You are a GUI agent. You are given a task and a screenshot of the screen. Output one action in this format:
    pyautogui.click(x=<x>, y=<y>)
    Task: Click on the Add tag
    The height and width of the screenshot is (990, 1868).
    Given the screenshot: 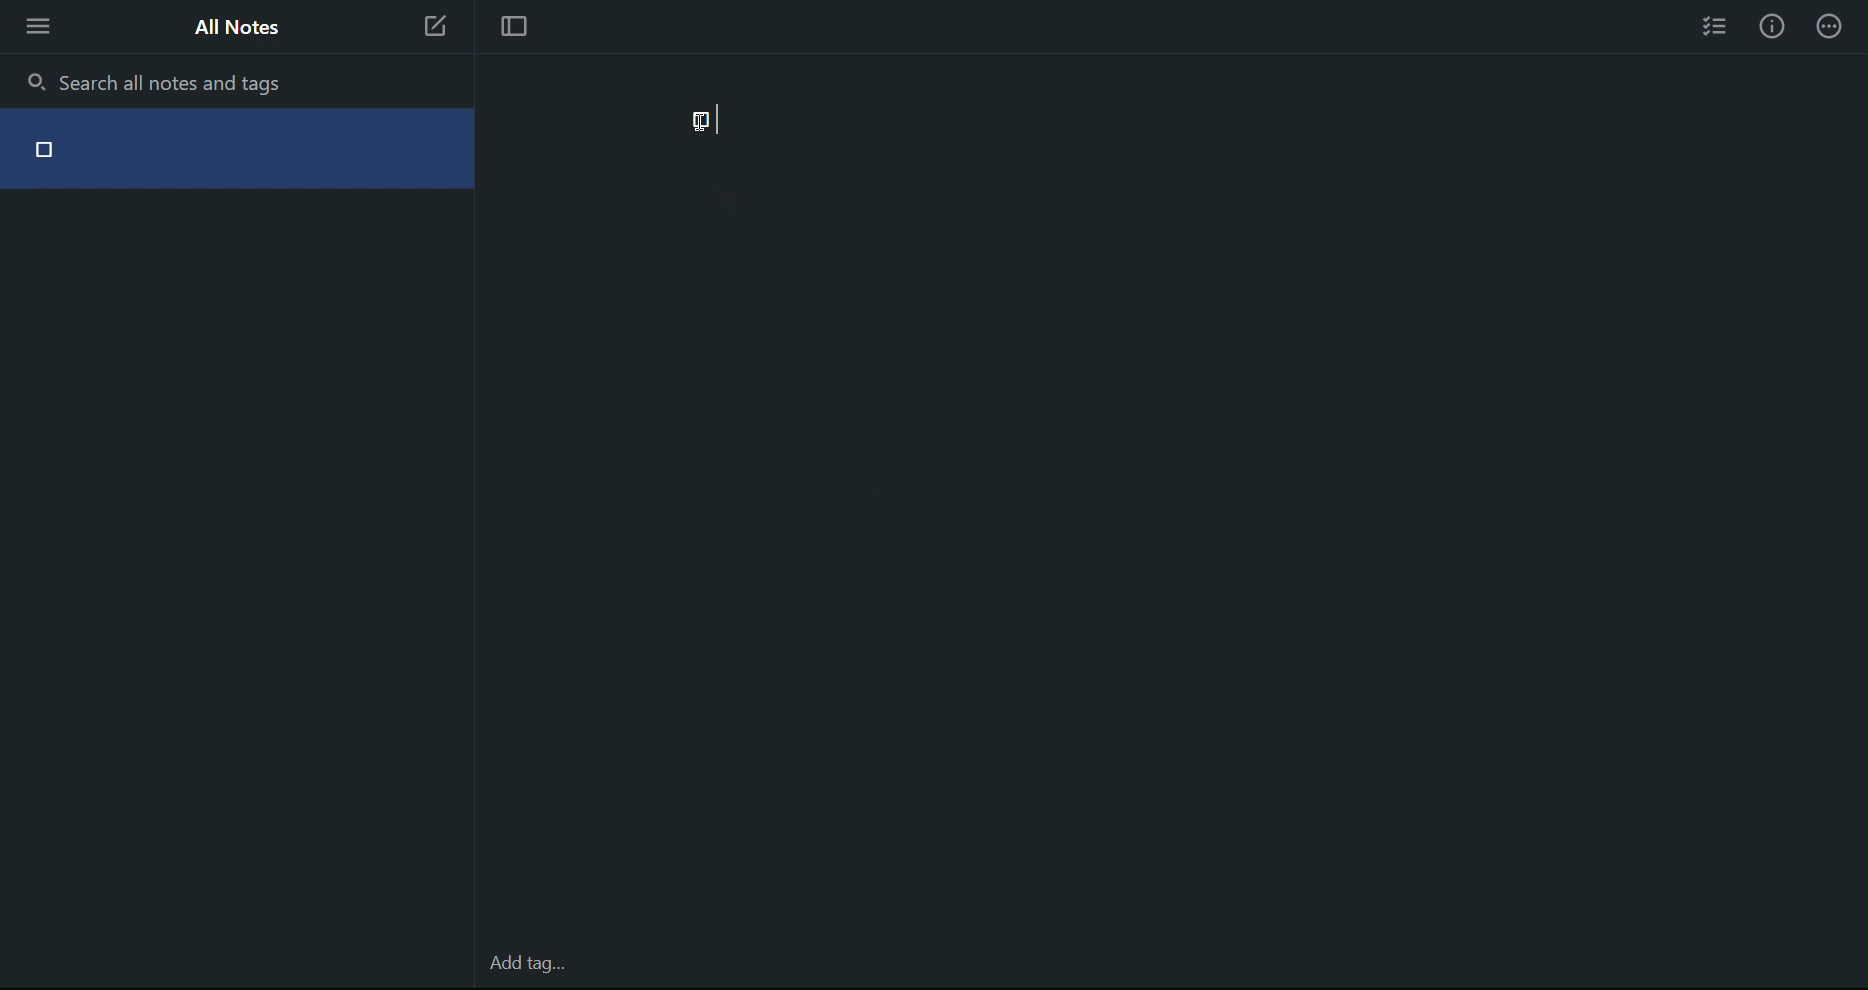 What is the action you would take?
    pyautogui.click(x=532, y=968)
    